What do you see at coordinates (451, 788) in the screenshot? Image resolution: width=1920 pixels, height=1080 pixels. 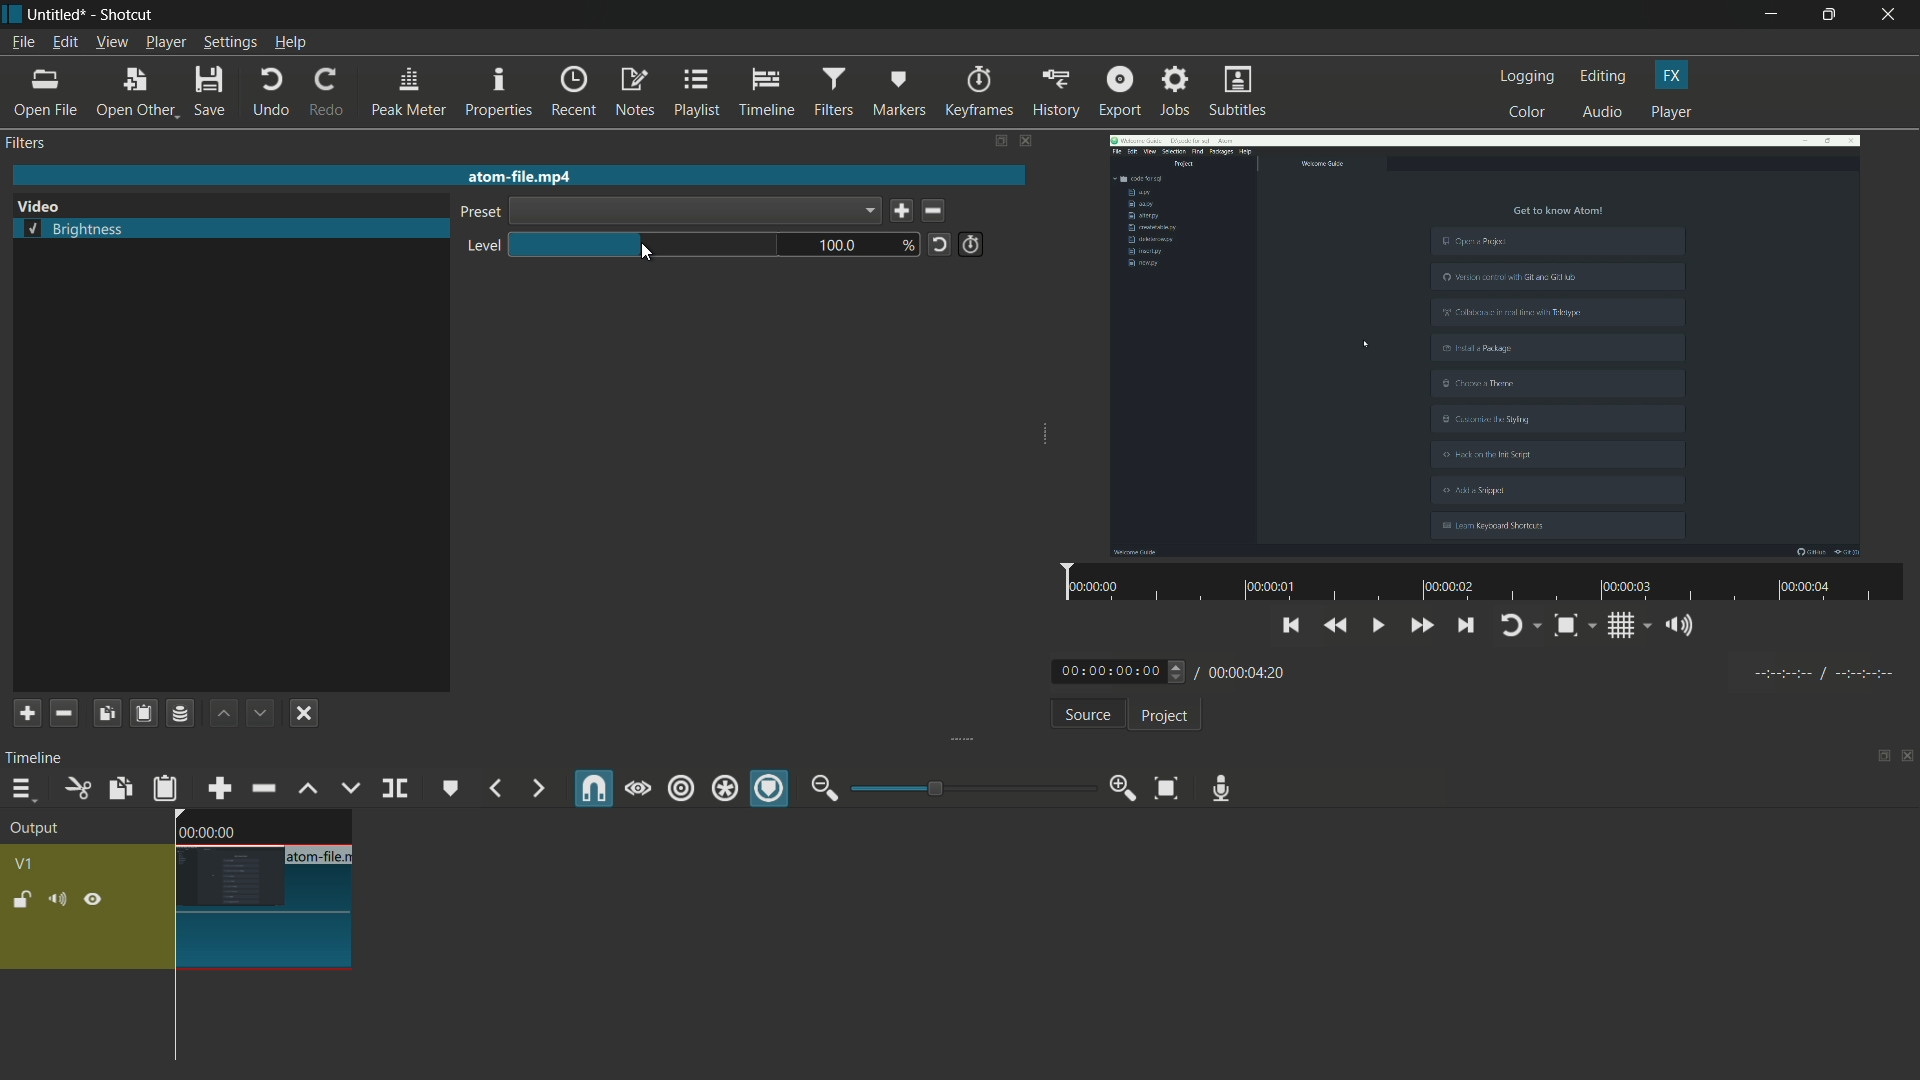 I see `create/edit marker` at bounding box center [451, 788].